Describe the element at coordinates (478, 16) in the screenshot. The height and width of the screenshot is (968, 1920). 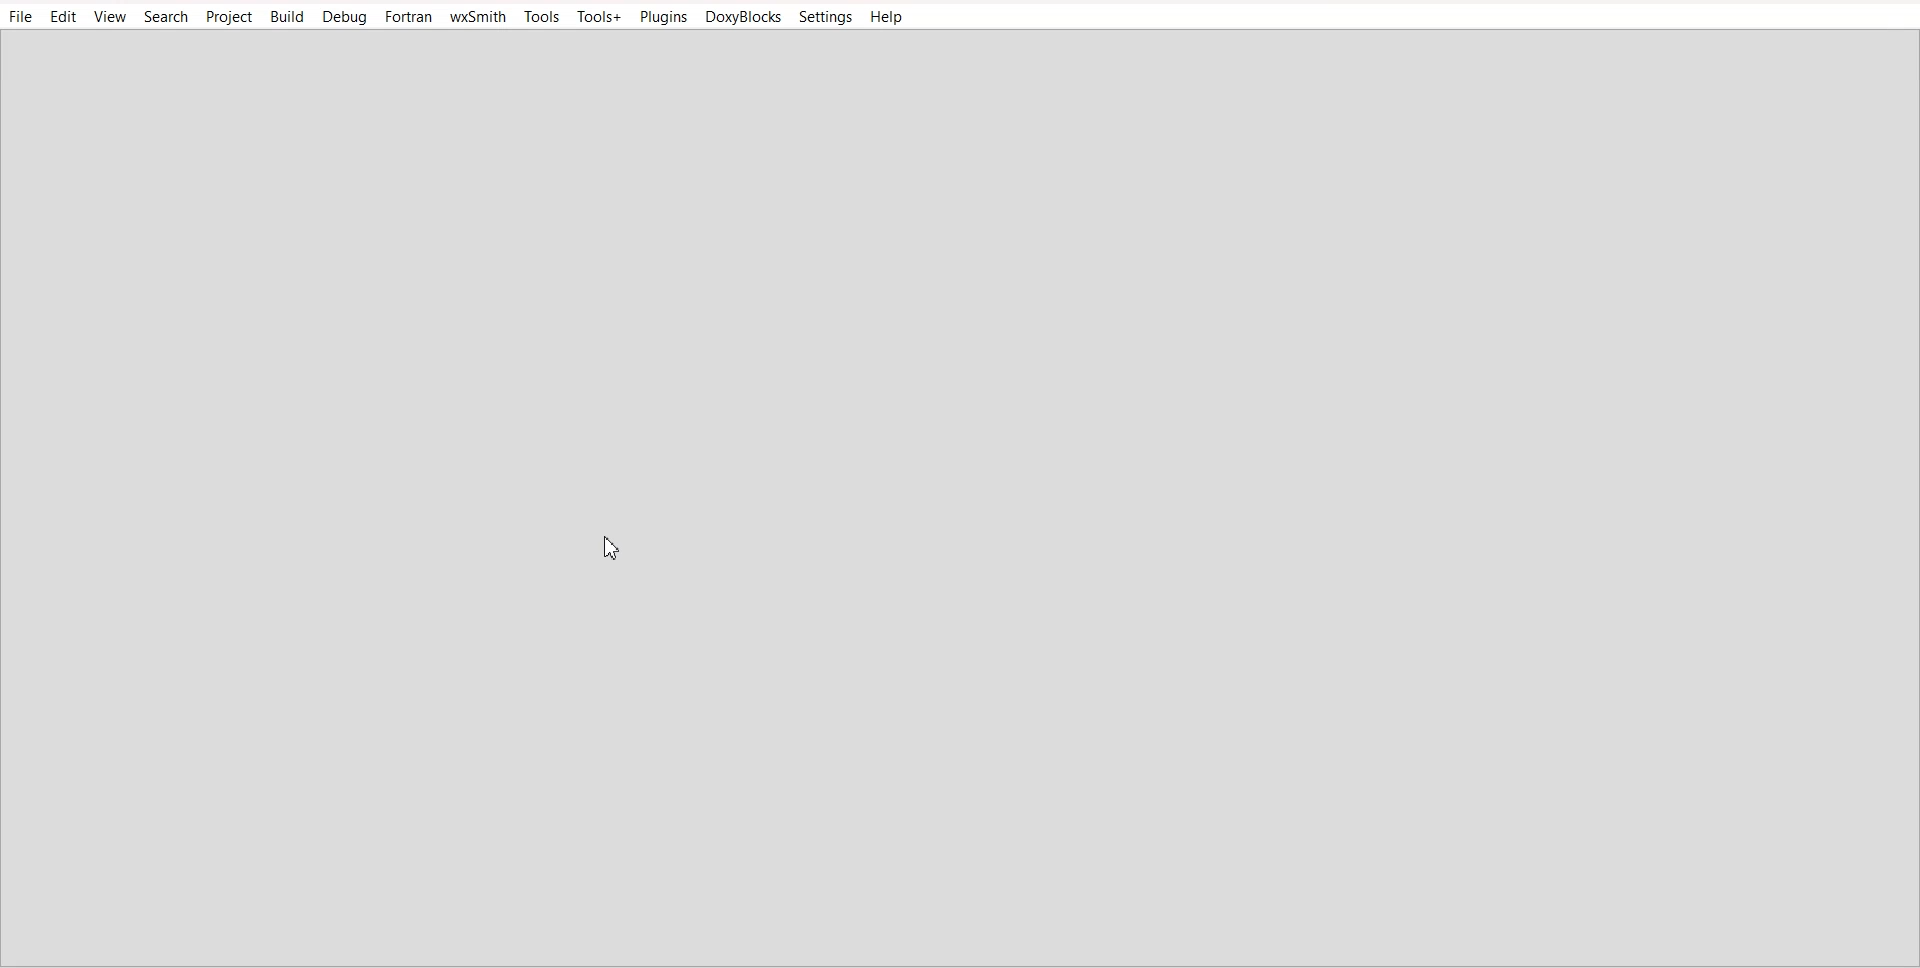
I see `wxSmith` at that location.